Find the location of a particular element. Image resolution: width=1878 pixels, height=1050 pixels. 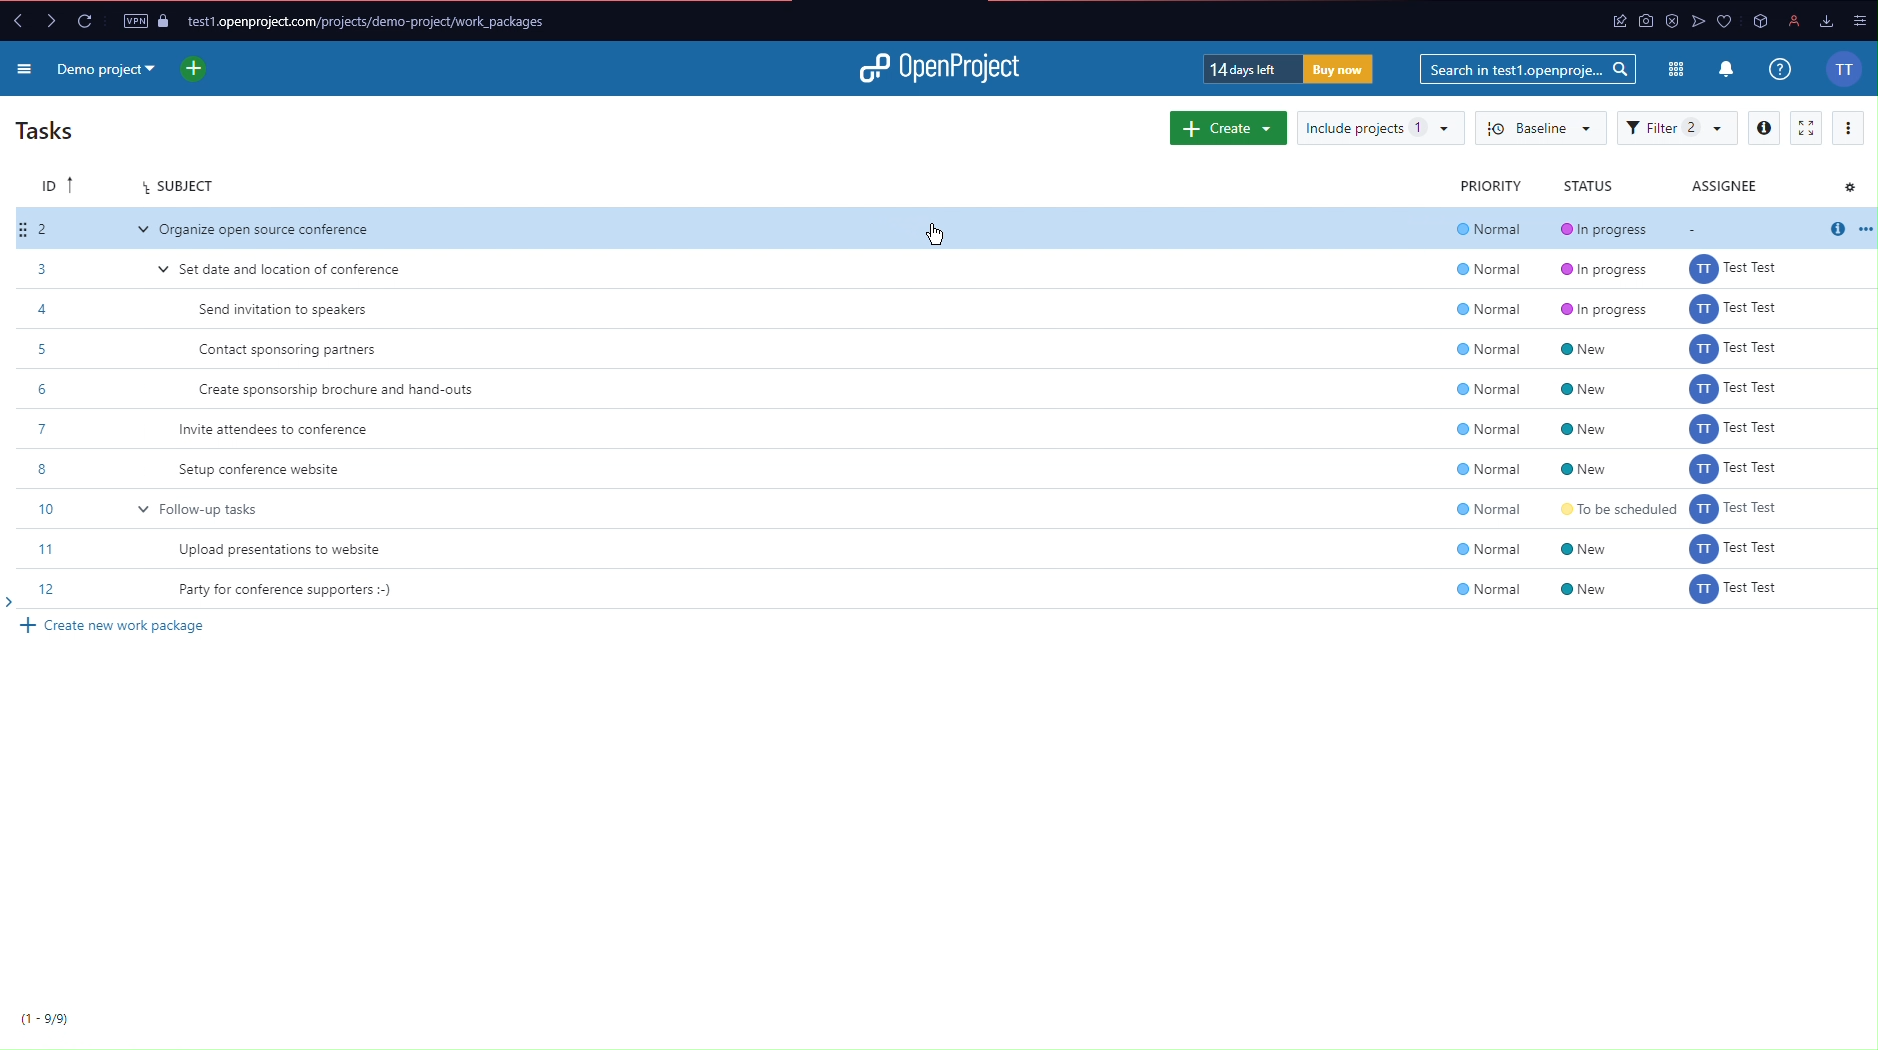

status info: in progress is located at coordinates (1615, 275).